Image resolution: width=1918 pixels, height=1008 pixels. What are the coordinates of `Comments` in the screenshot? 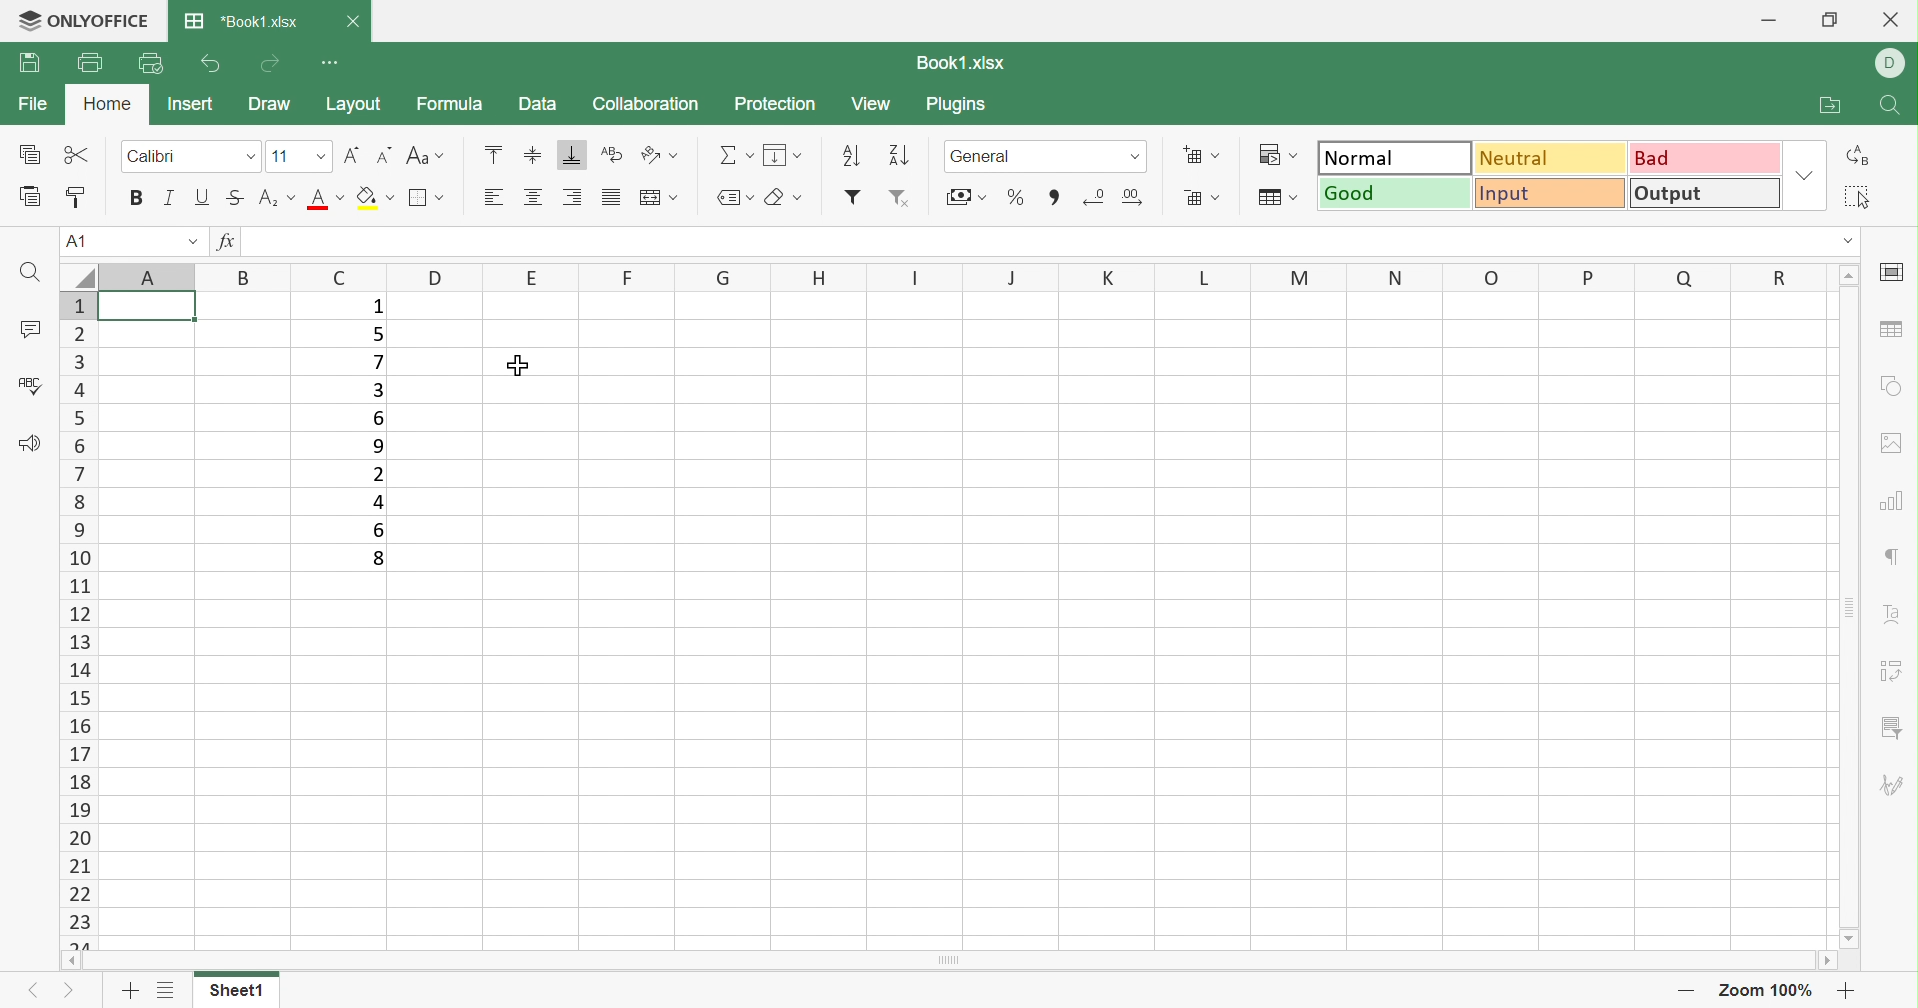 It's located at (29, 330).